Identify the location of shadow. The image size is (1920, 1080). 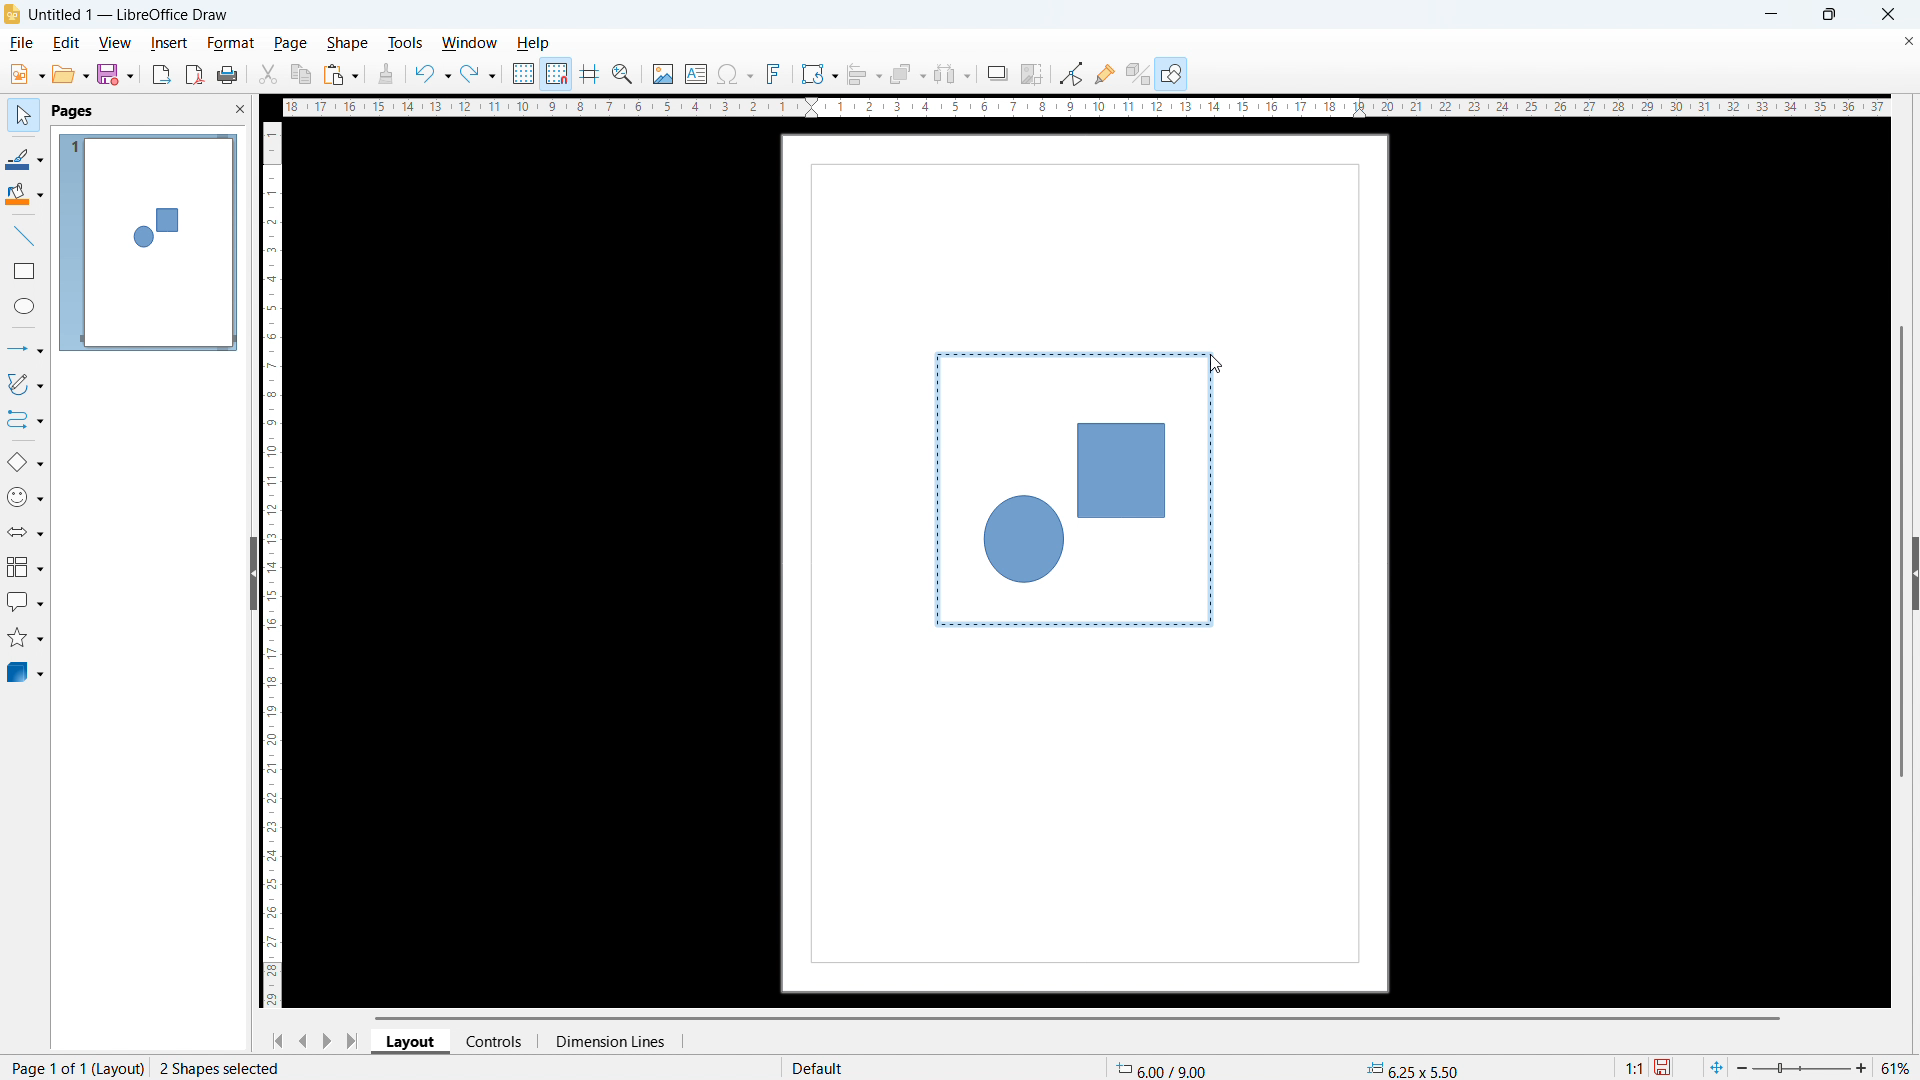
(999, 74).